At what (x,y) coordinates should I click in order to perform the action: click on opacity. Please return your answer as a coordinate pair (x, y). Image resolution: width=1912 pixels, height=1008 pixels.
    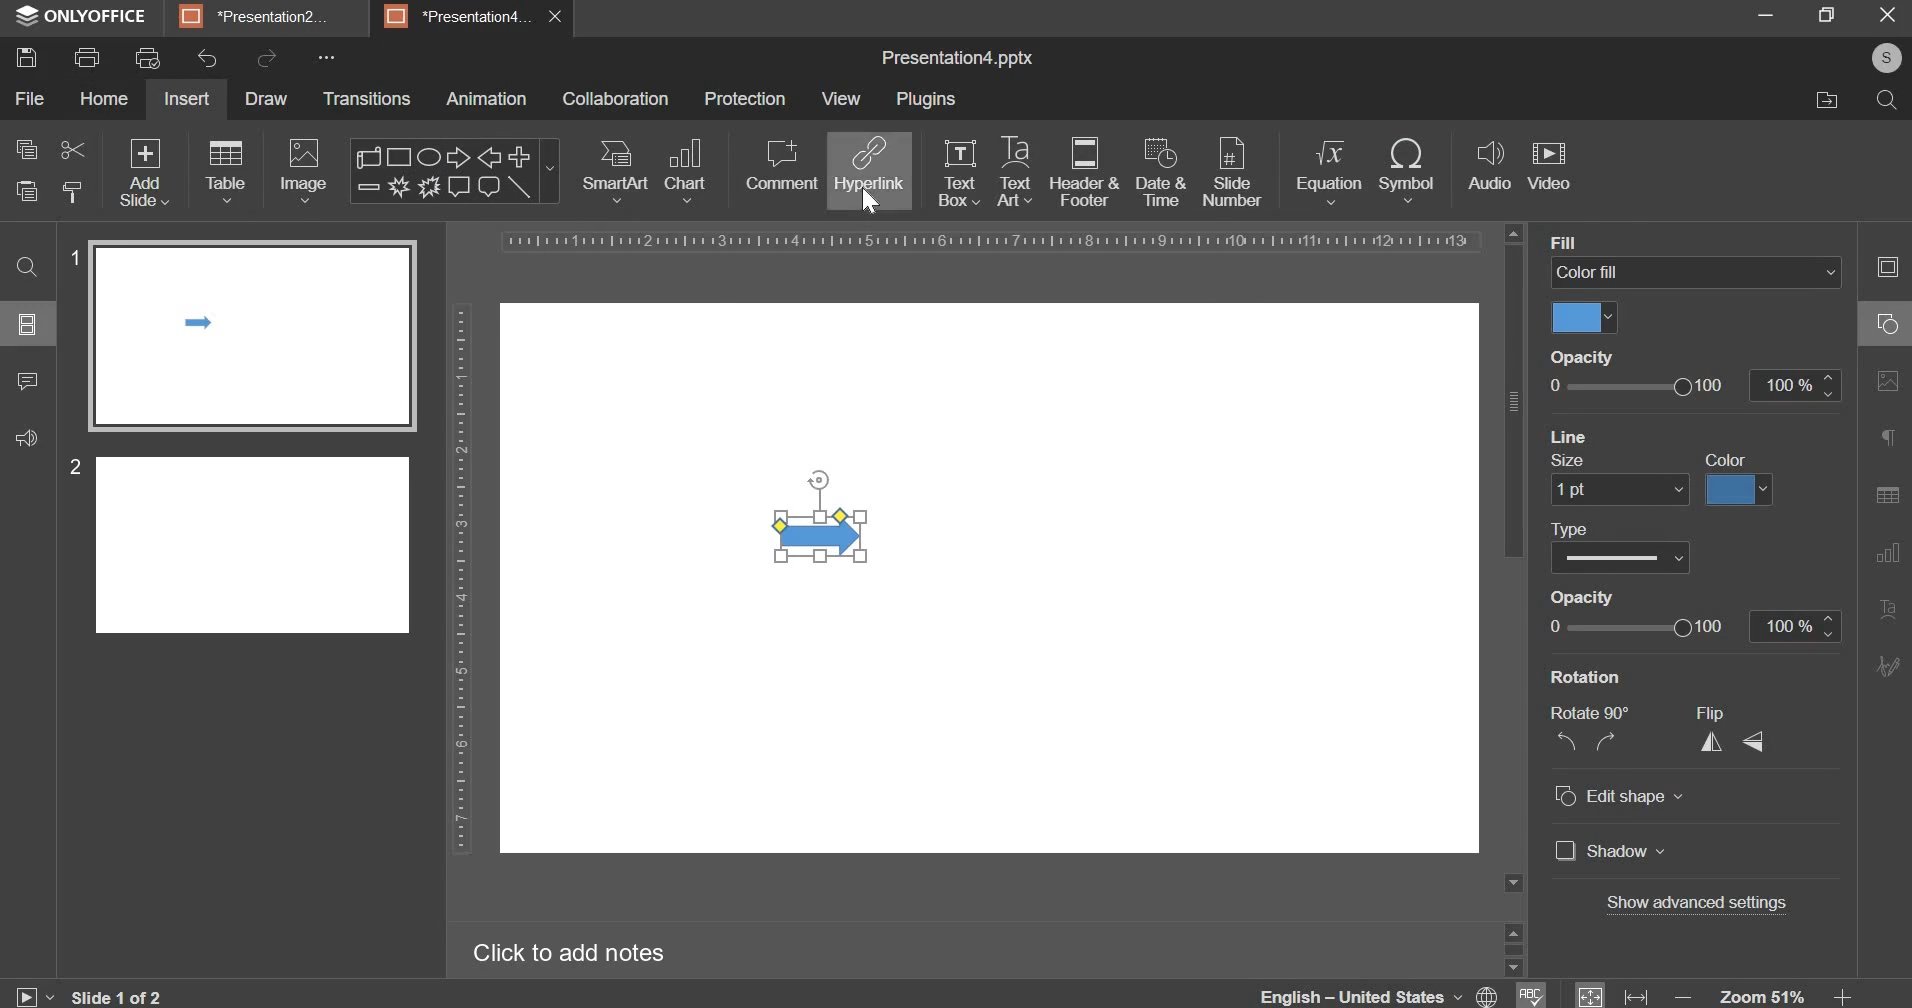
    Looking at the image, I should click on (1696, 384).